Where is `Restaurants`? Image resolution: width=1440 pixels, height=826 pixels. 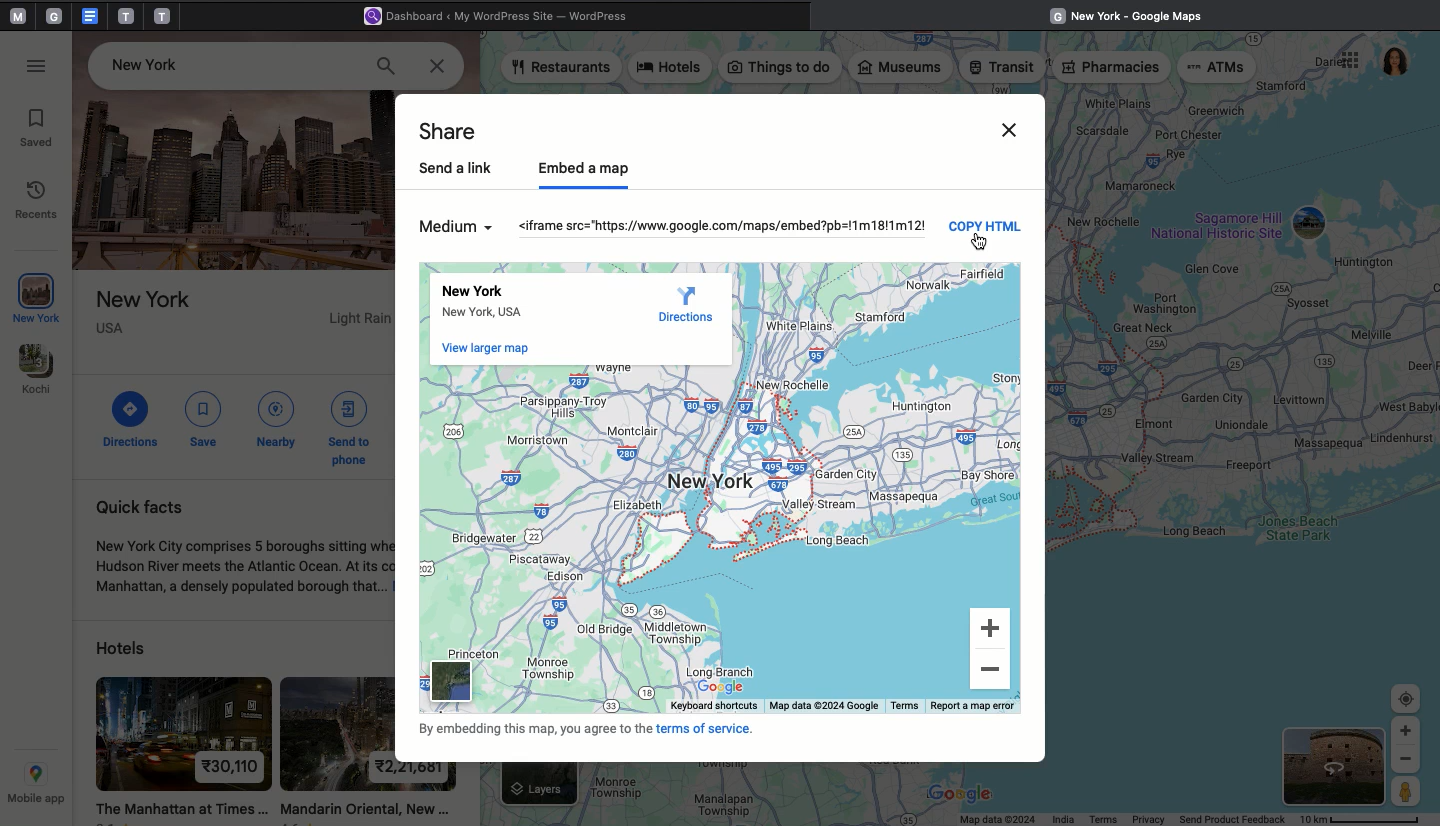 Restaurants is located at coordinates (562, 69).